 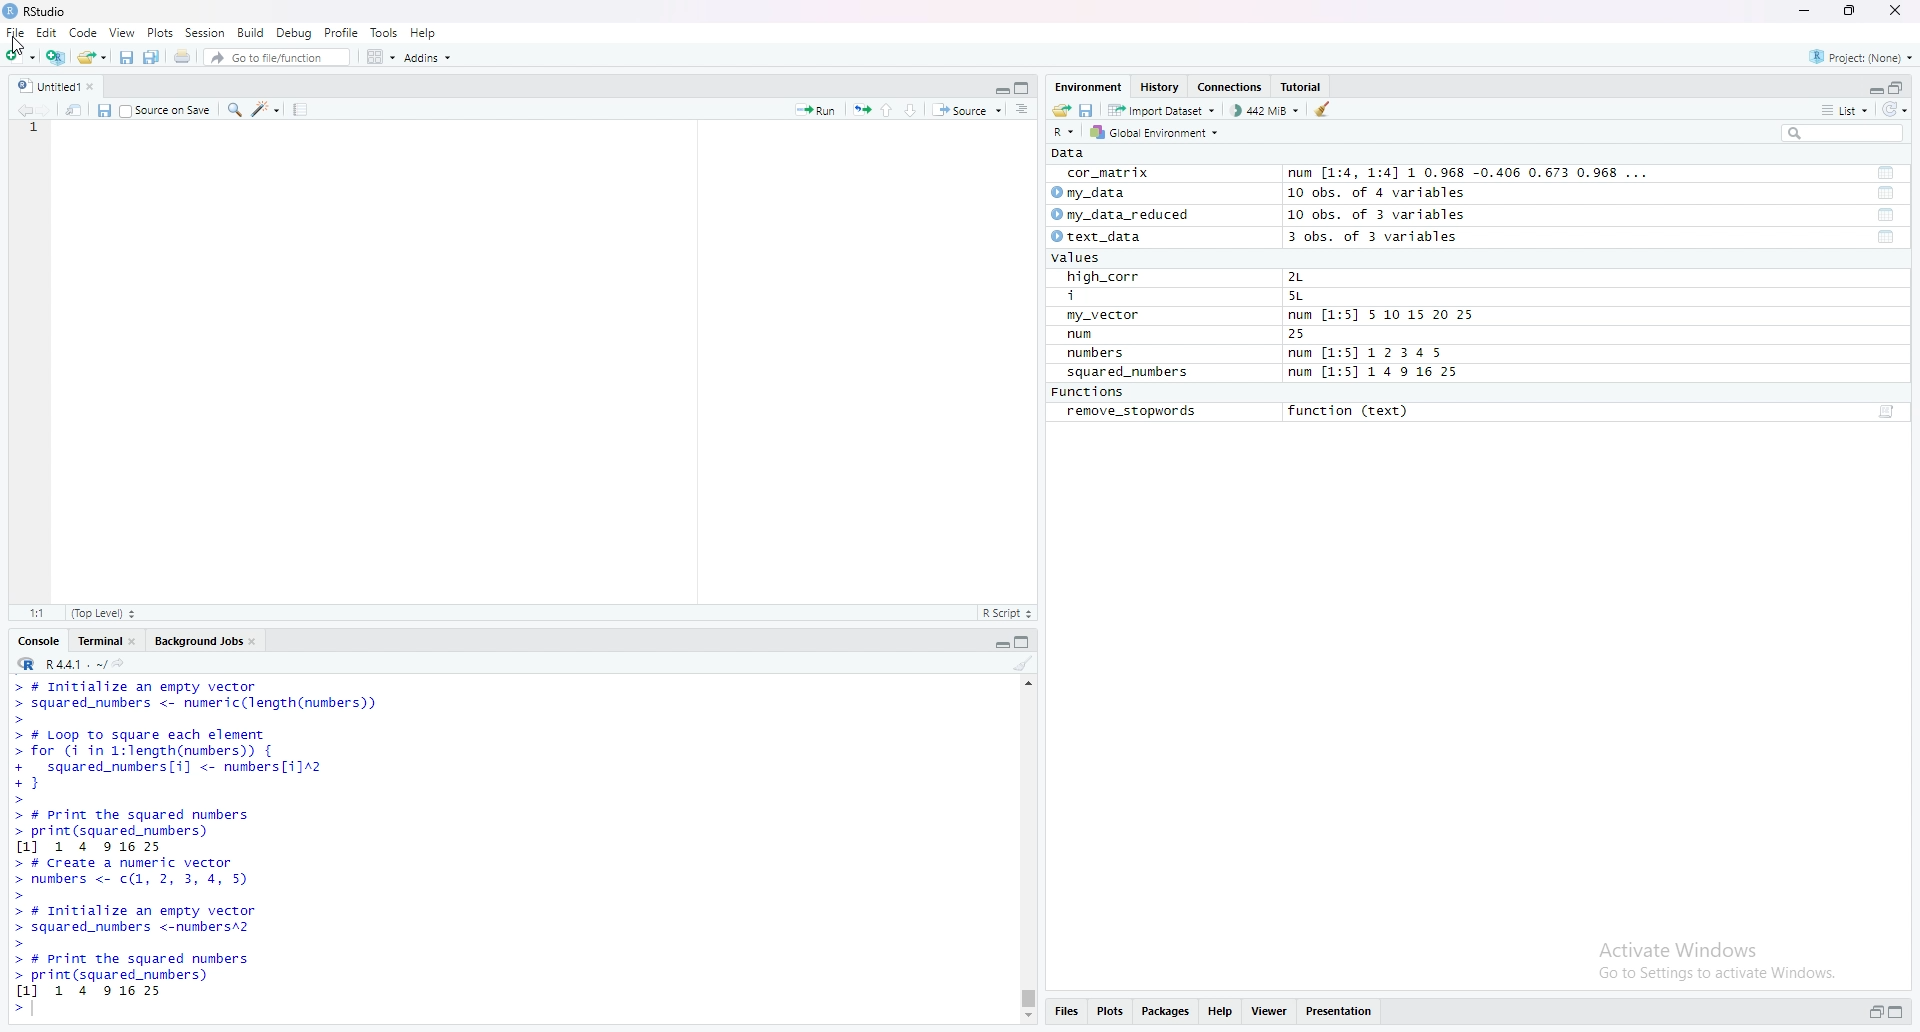 What do you see at coordinates (124, 663) in the screenshot?
I see `view the current working` at bounding box center [124, 663].